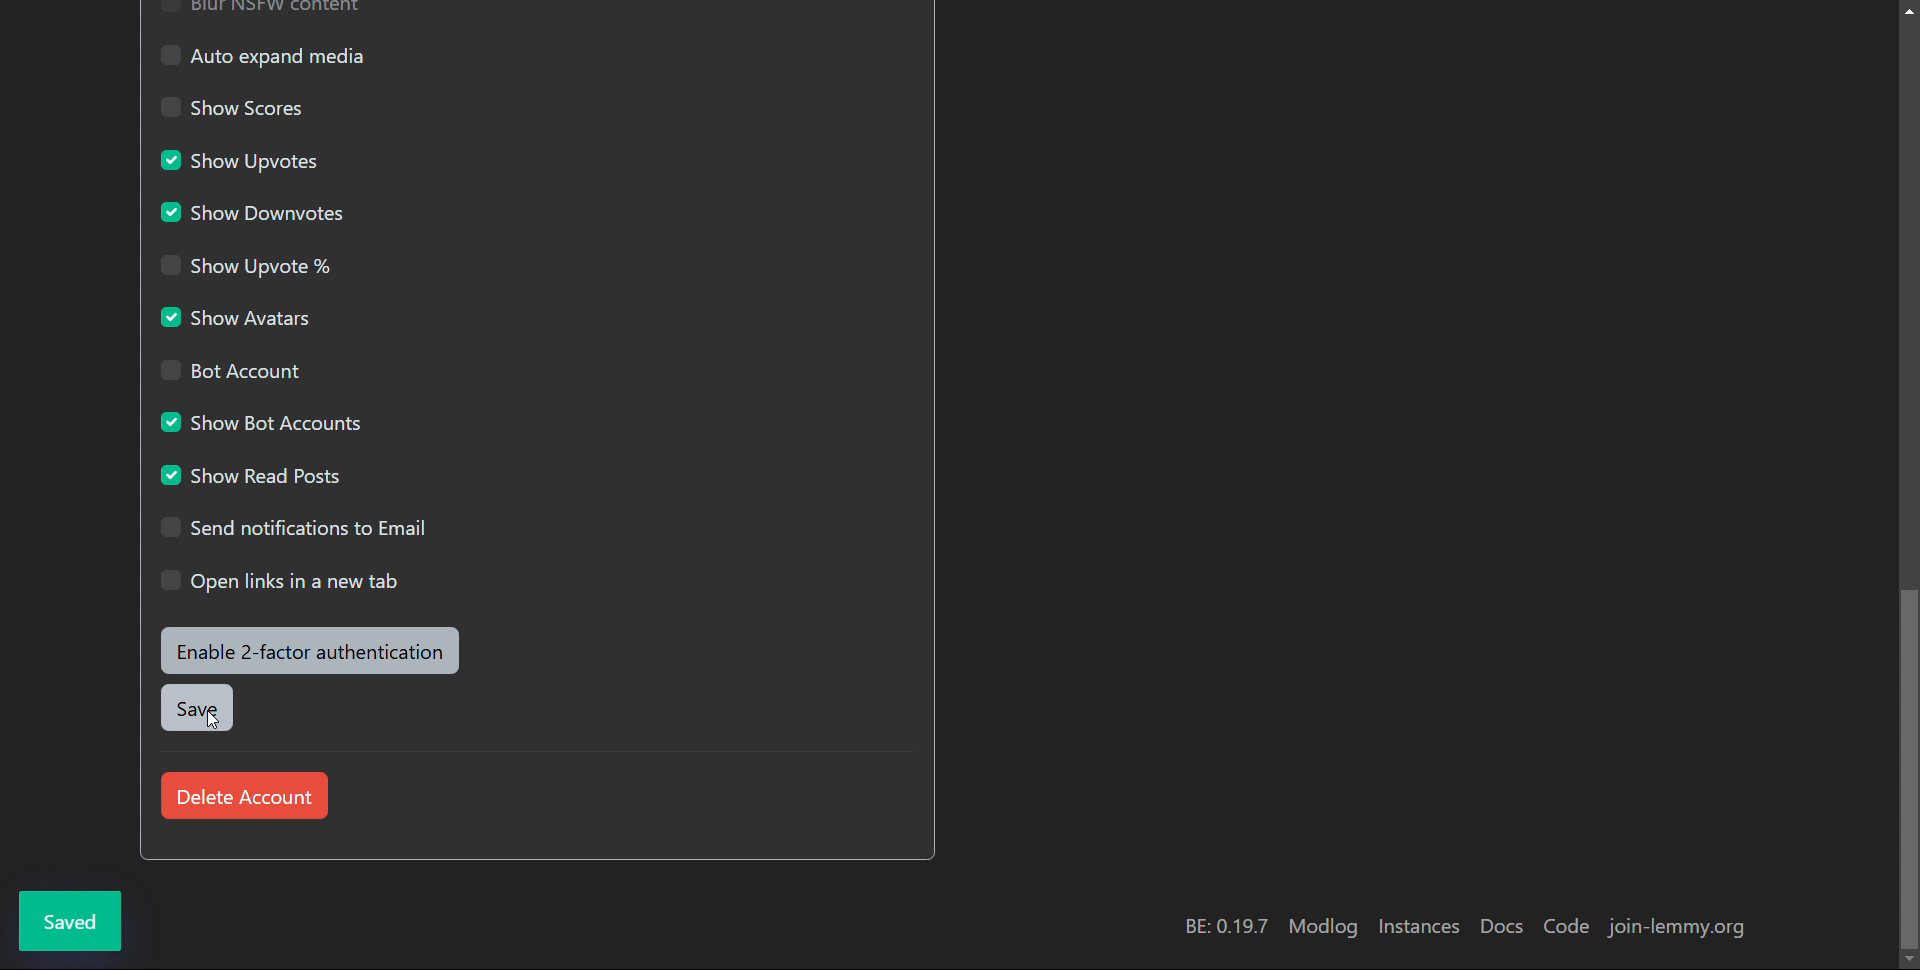  I want to click on saved, so click(70, 920).